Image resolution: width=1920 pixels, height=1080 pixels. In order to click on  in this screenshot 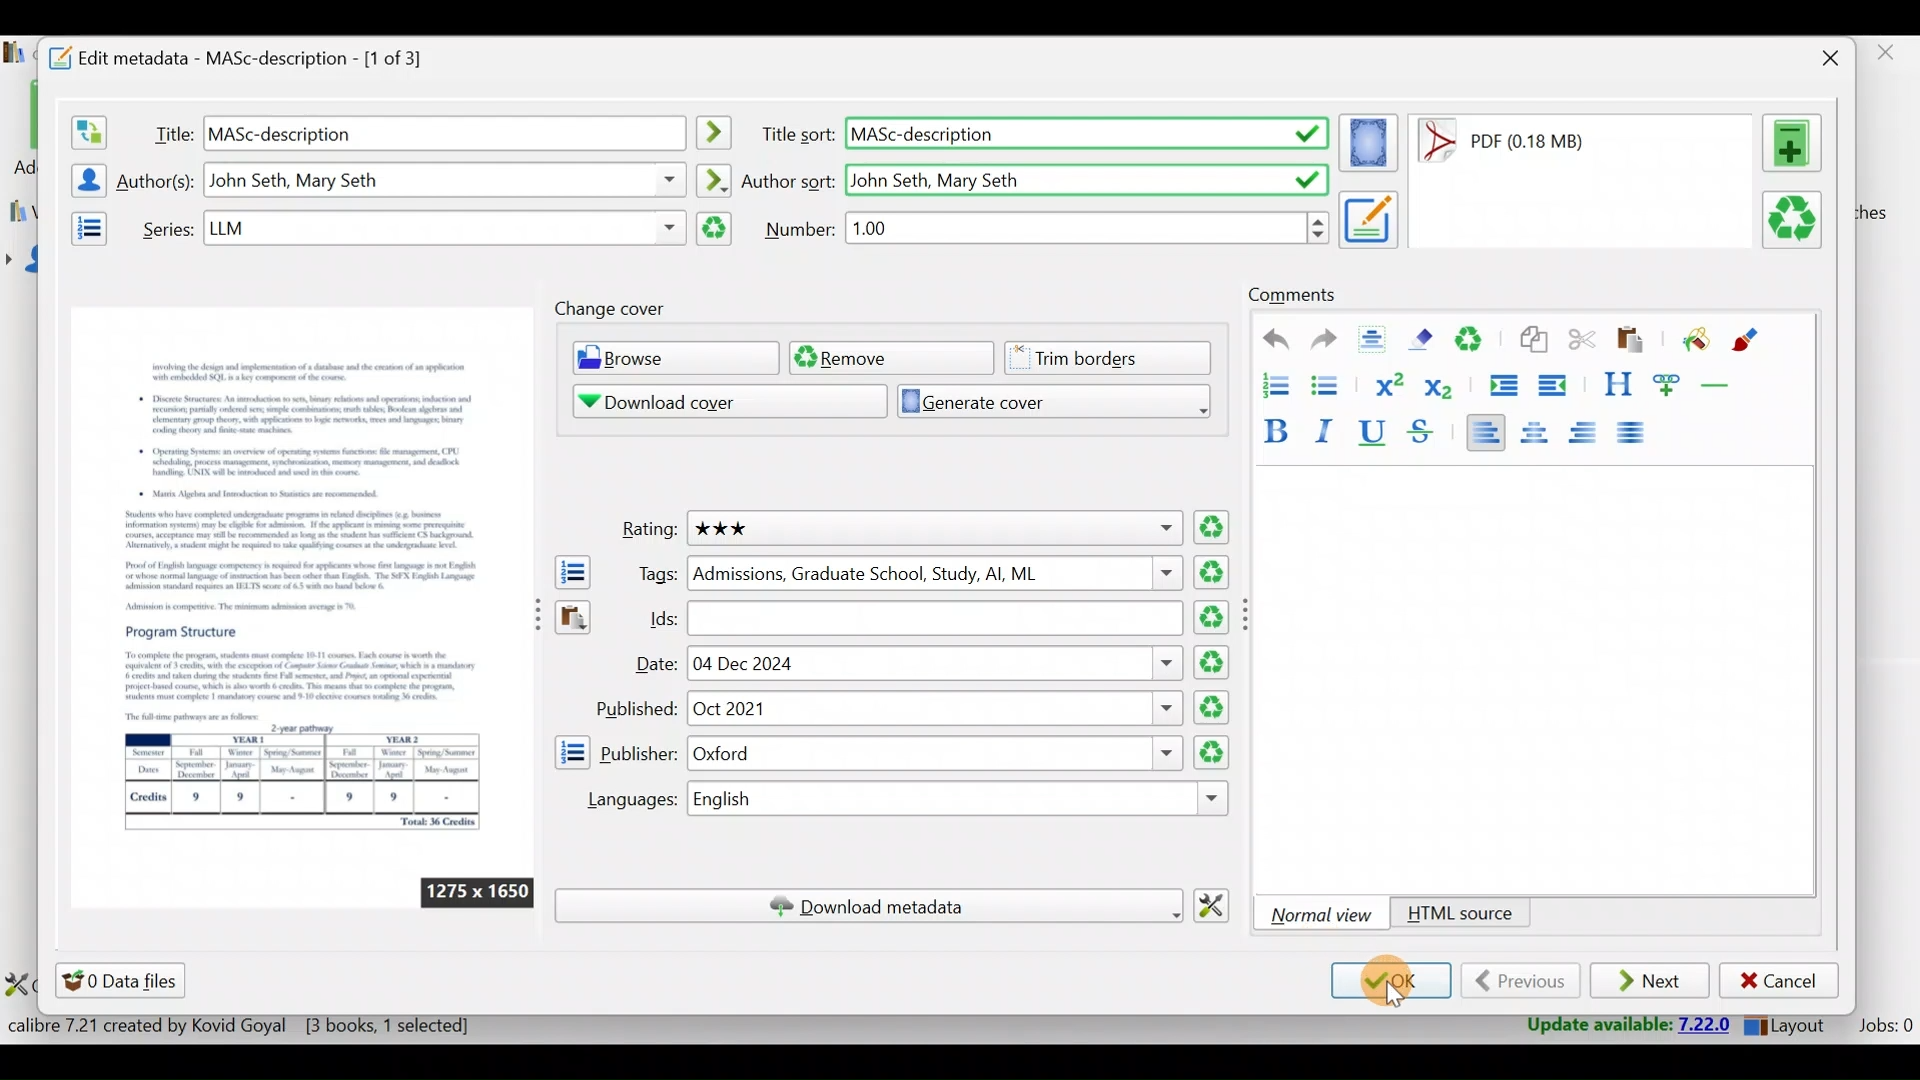, I will do `click(1085, 177)`.